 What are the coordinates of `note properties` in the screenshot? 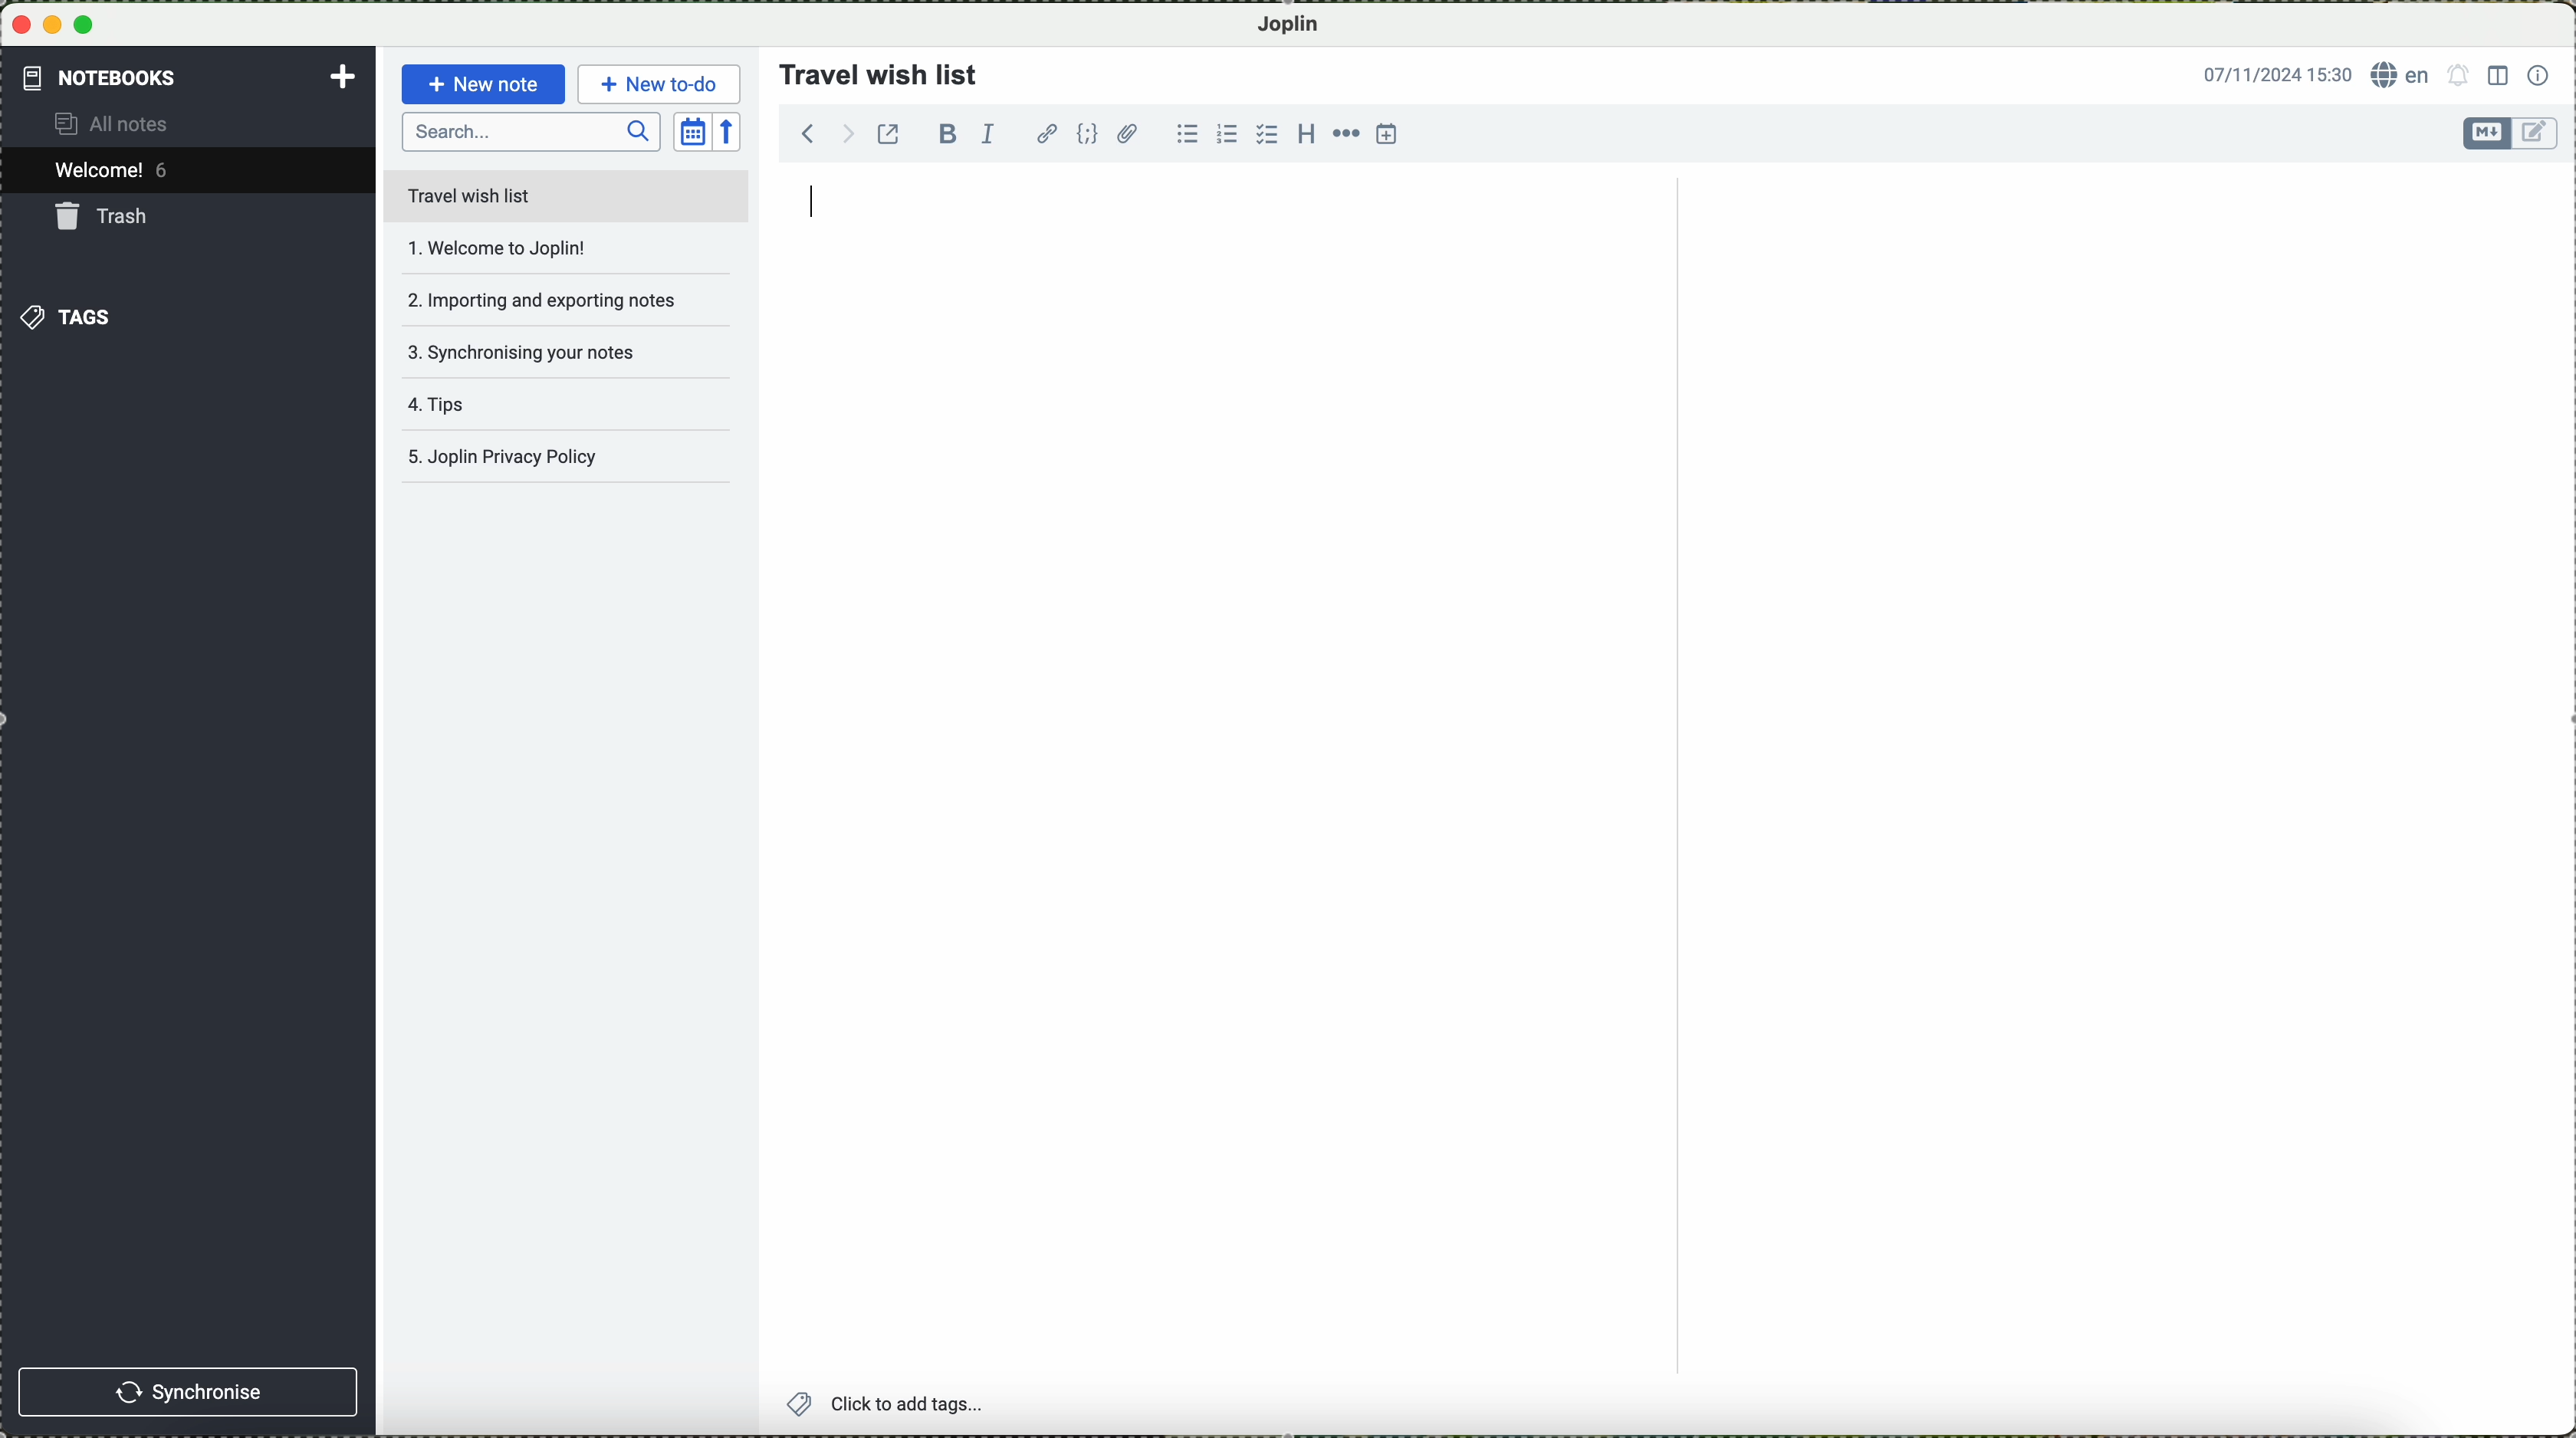 It's located at (2539, 73).